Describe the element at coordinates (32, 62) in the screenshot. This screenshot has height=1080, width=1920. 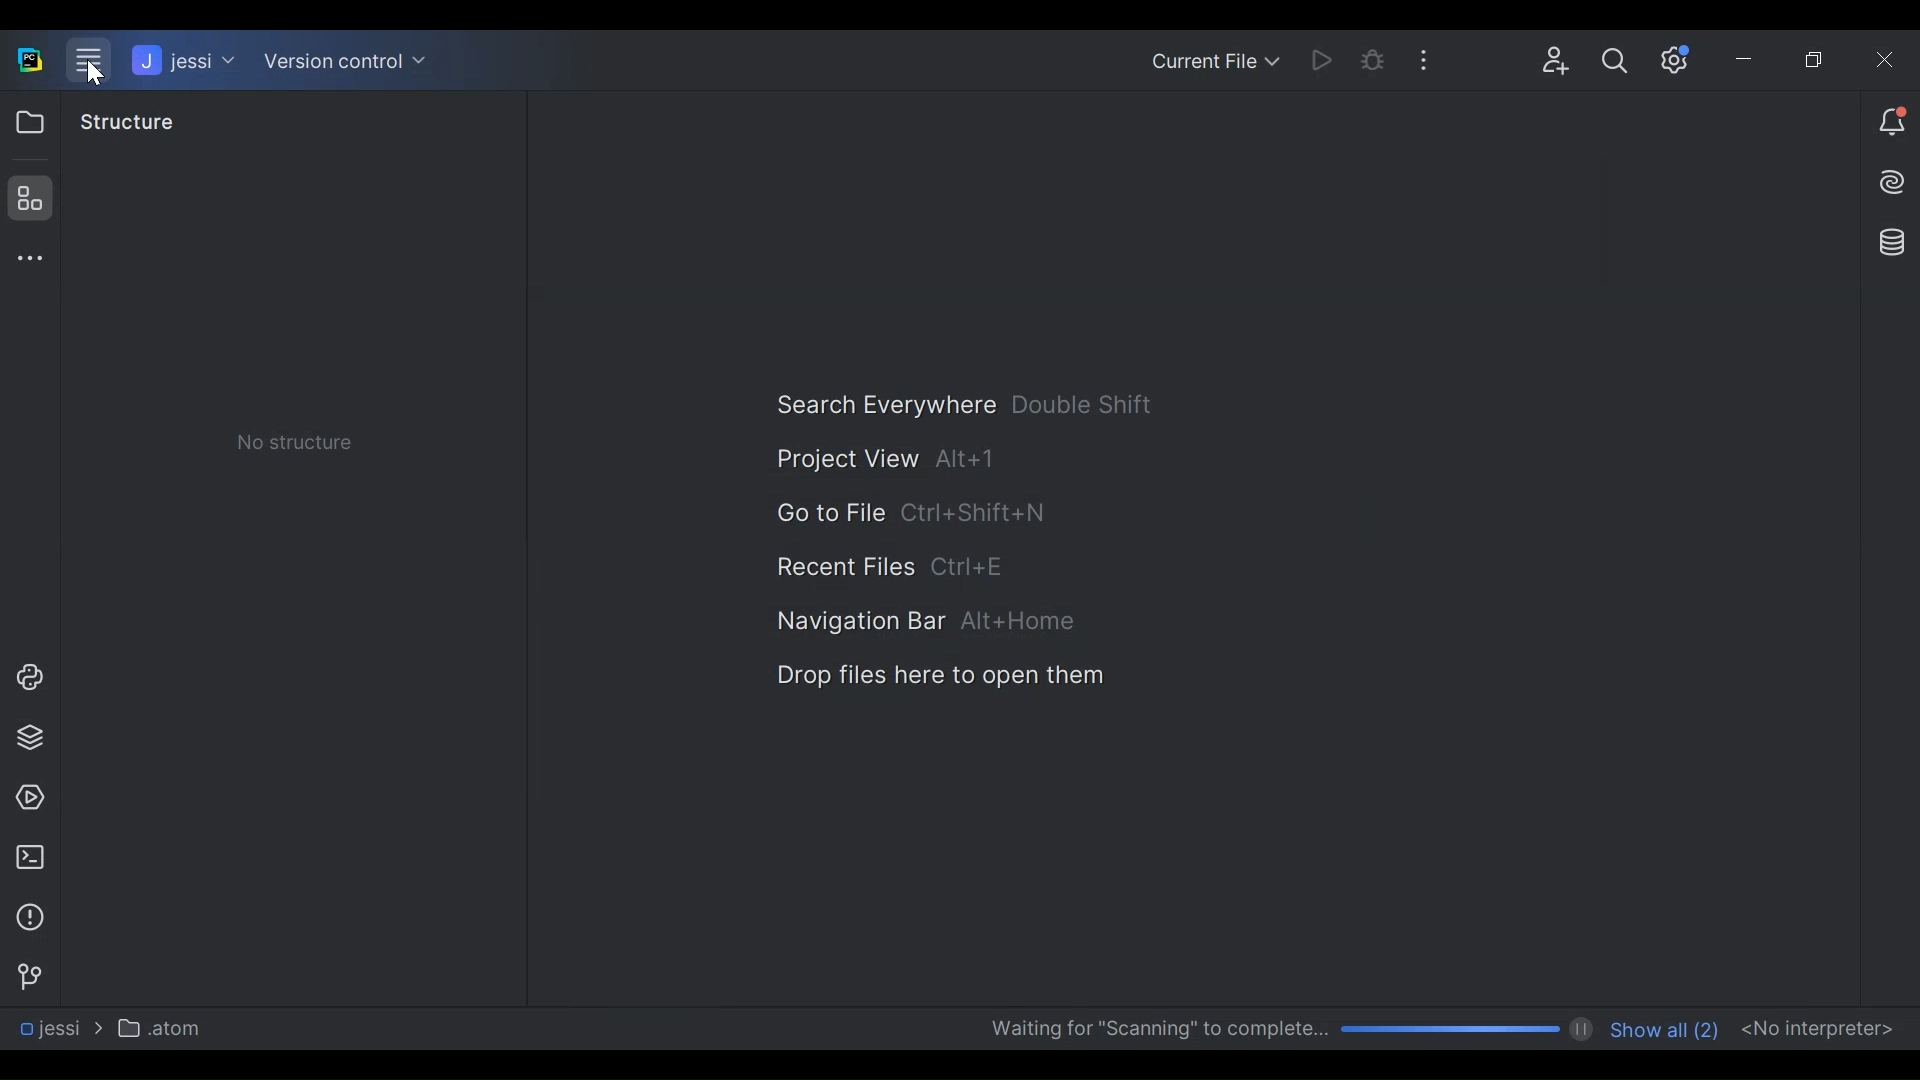
I see `PyCharm Desktop Icon` at that location.